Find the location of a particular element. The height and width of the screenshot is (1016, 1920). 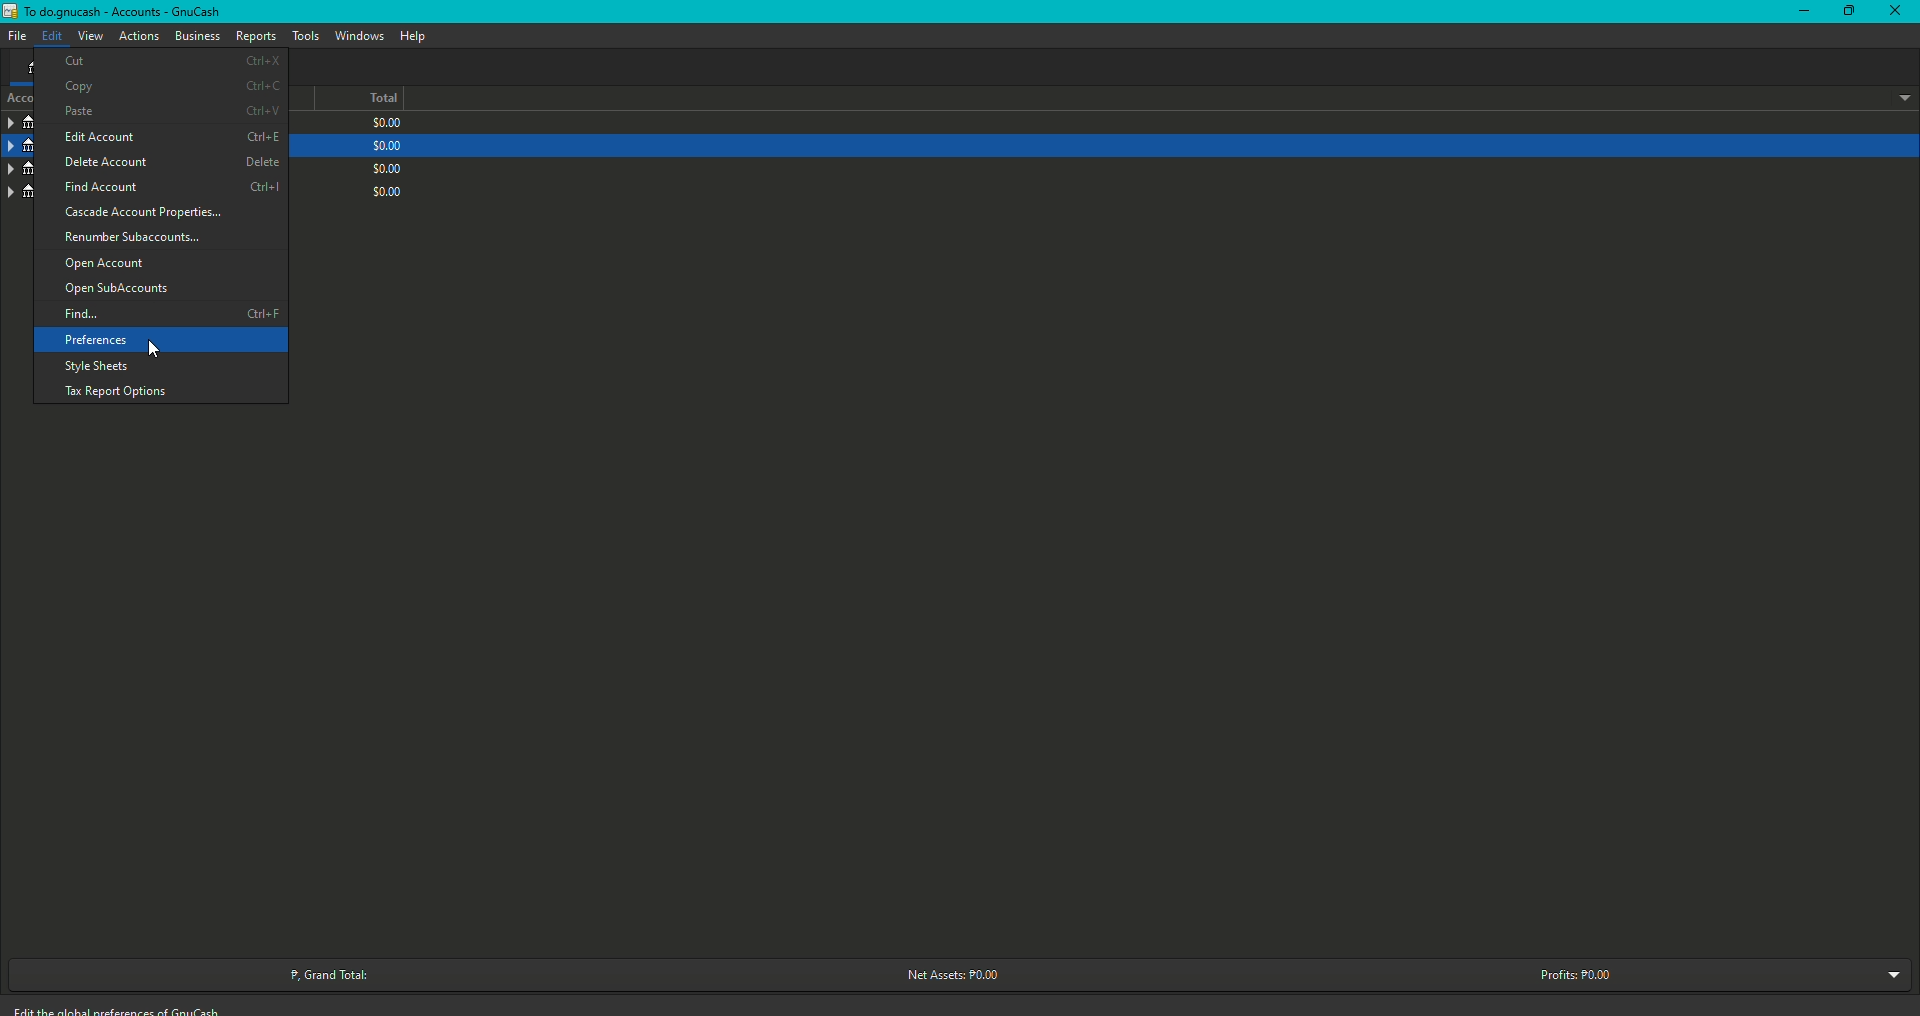

Tax Report Options is located at coordinates (114, 393).